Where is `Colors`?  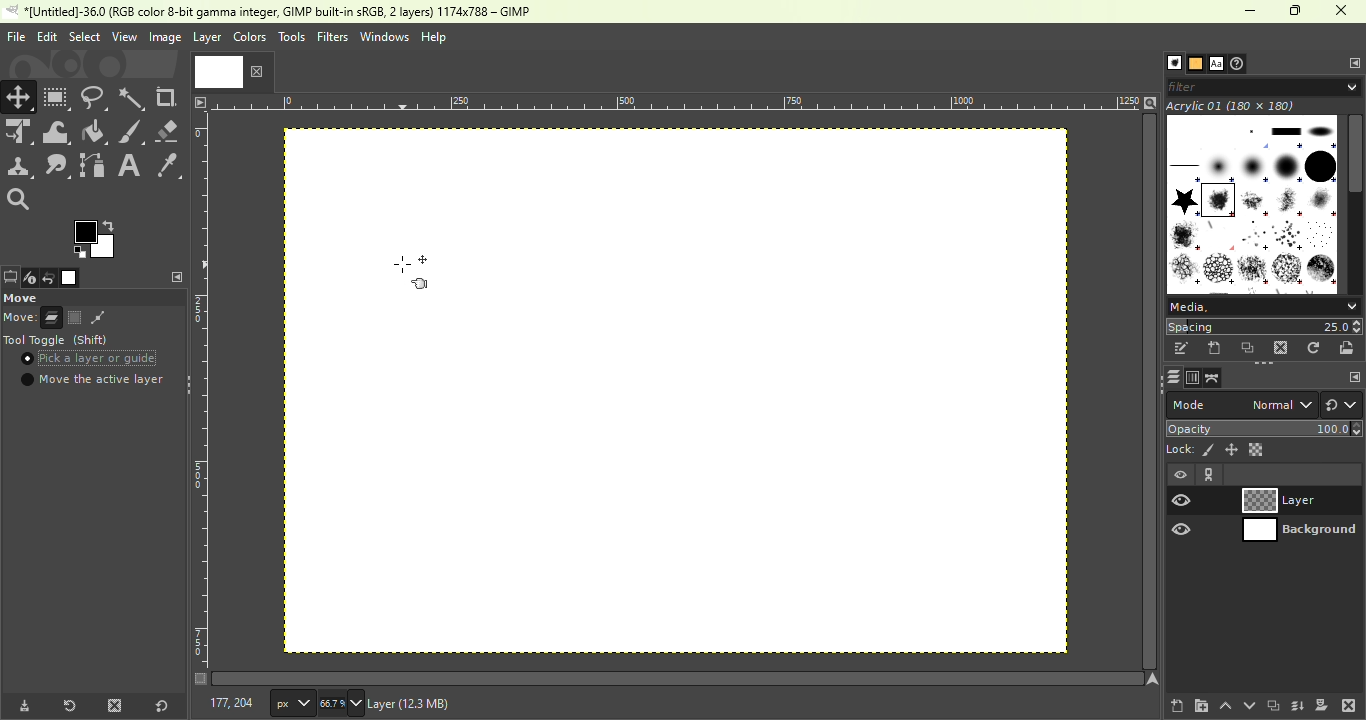
Colors is located at coordinates (250, 36).